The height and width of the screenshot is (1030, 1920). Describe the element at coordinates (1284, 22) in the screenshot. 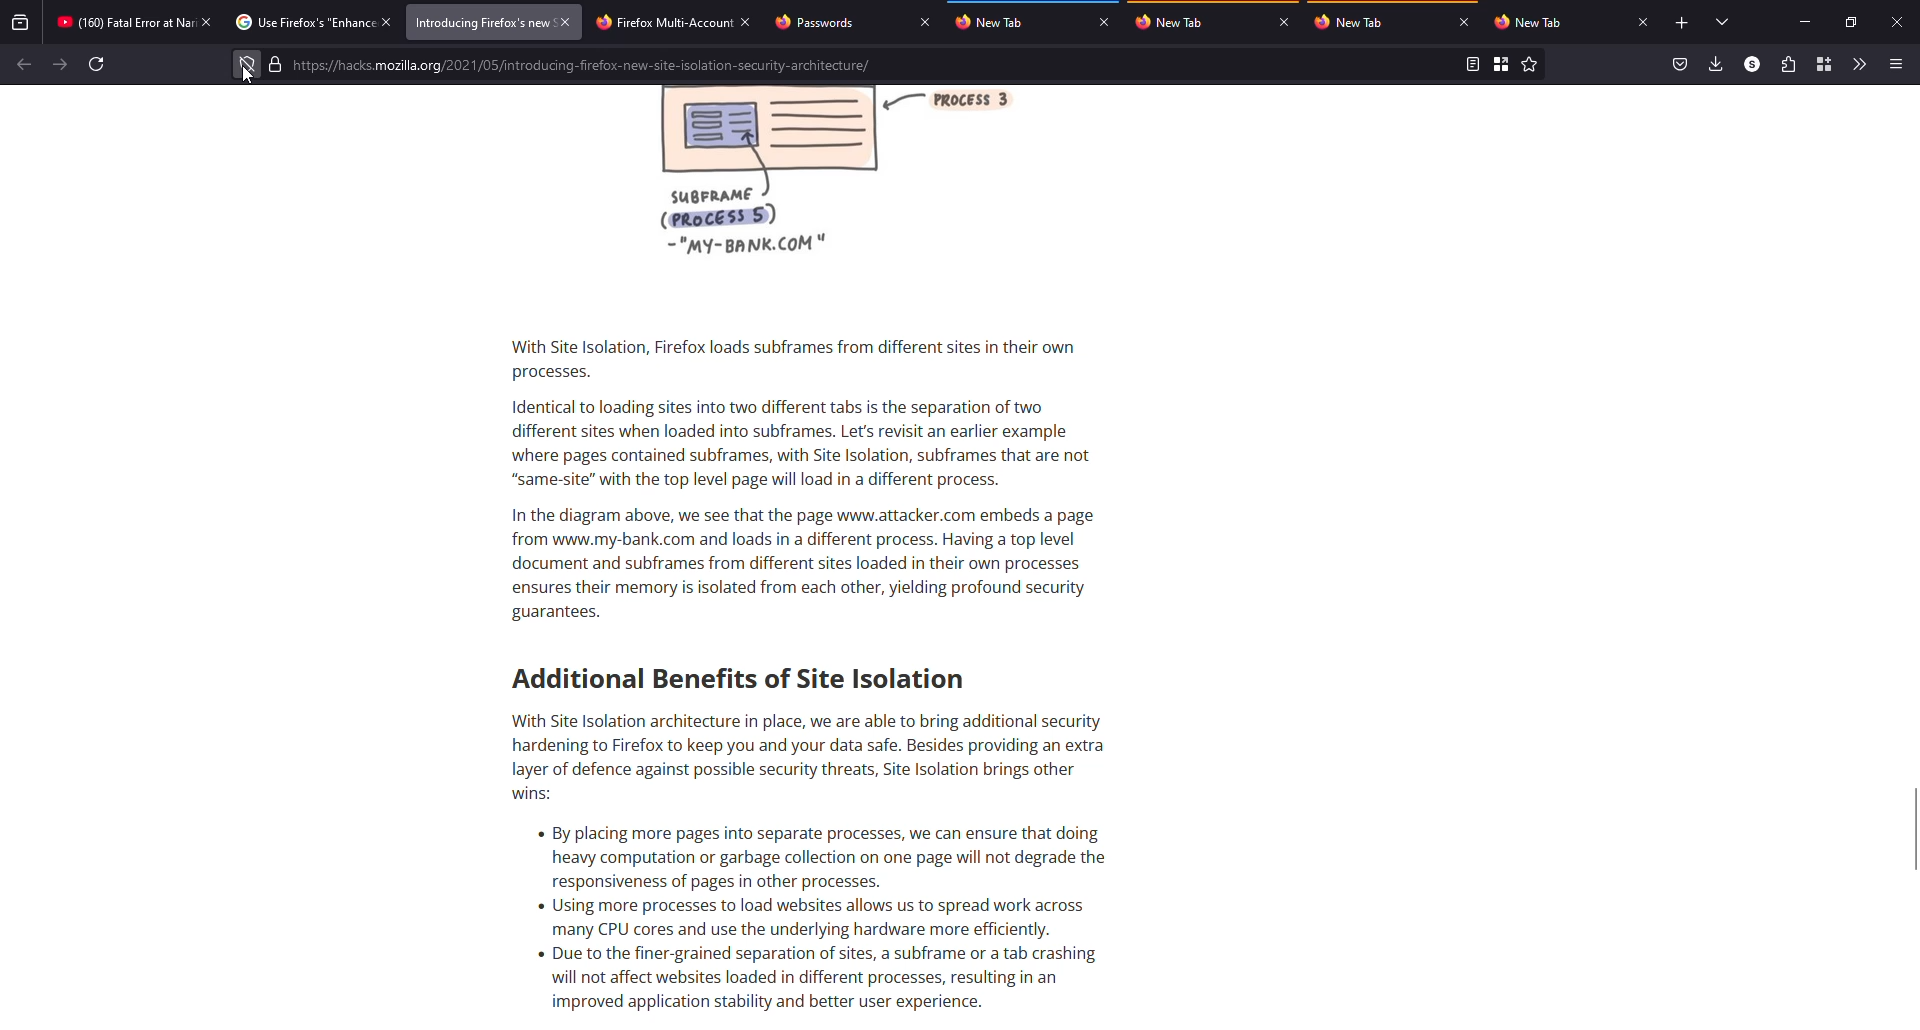

I see `close` at that location.